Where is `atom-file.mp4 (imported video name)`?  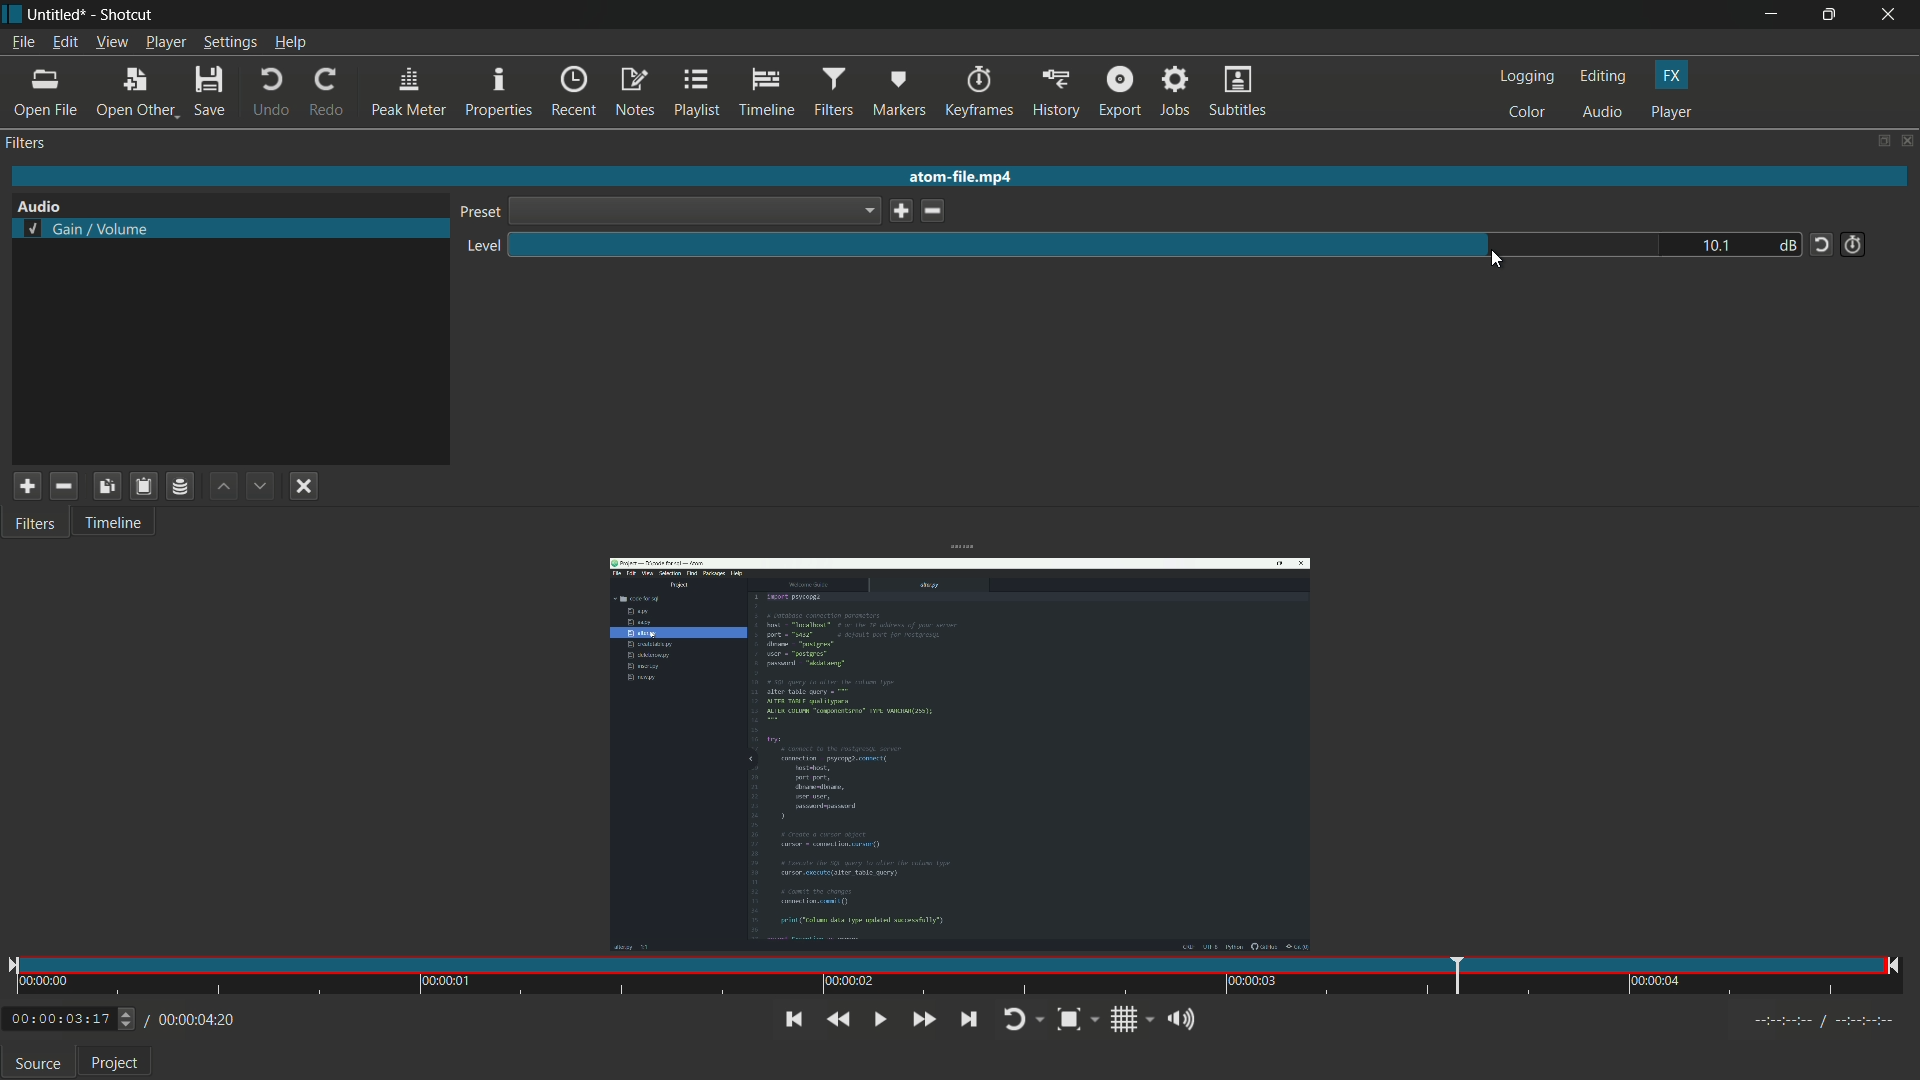 atom-file.mp4 (imported video name) is located at coordinates (965, 178).